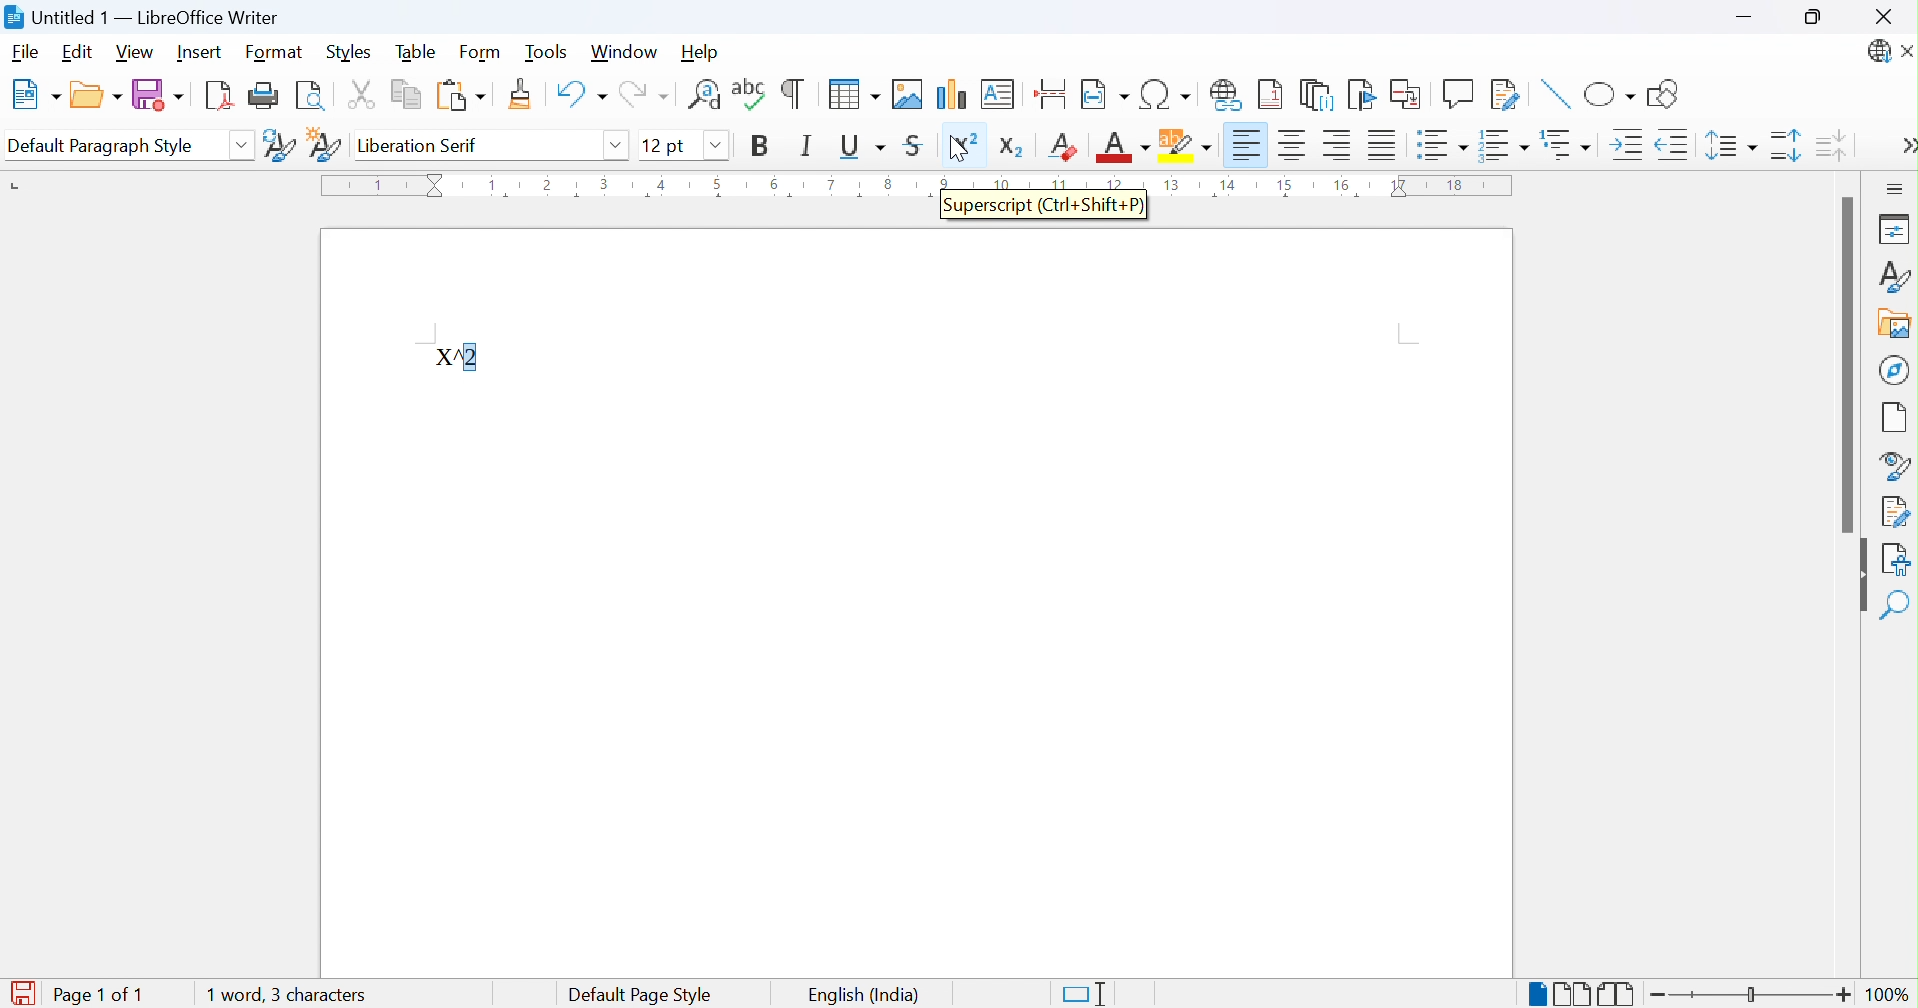 Image resolution: width=1918 pixels, height=1008 pixels. I want to click on Redo, so click(644, 92).